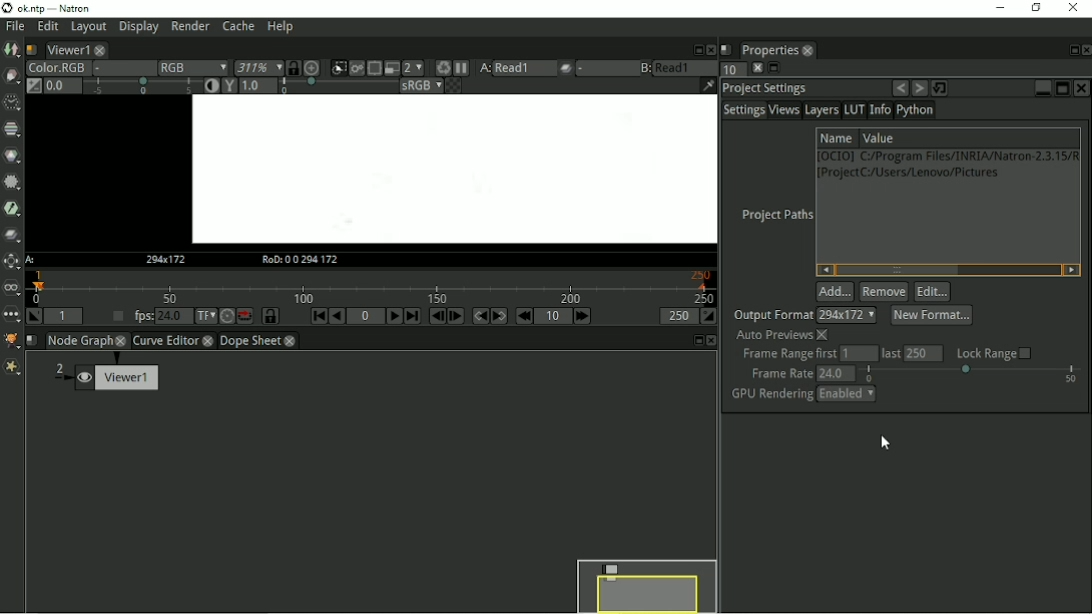  Describe the element at coordinates (775, 216) in the screenshot. I see `Project Paths` at that location.